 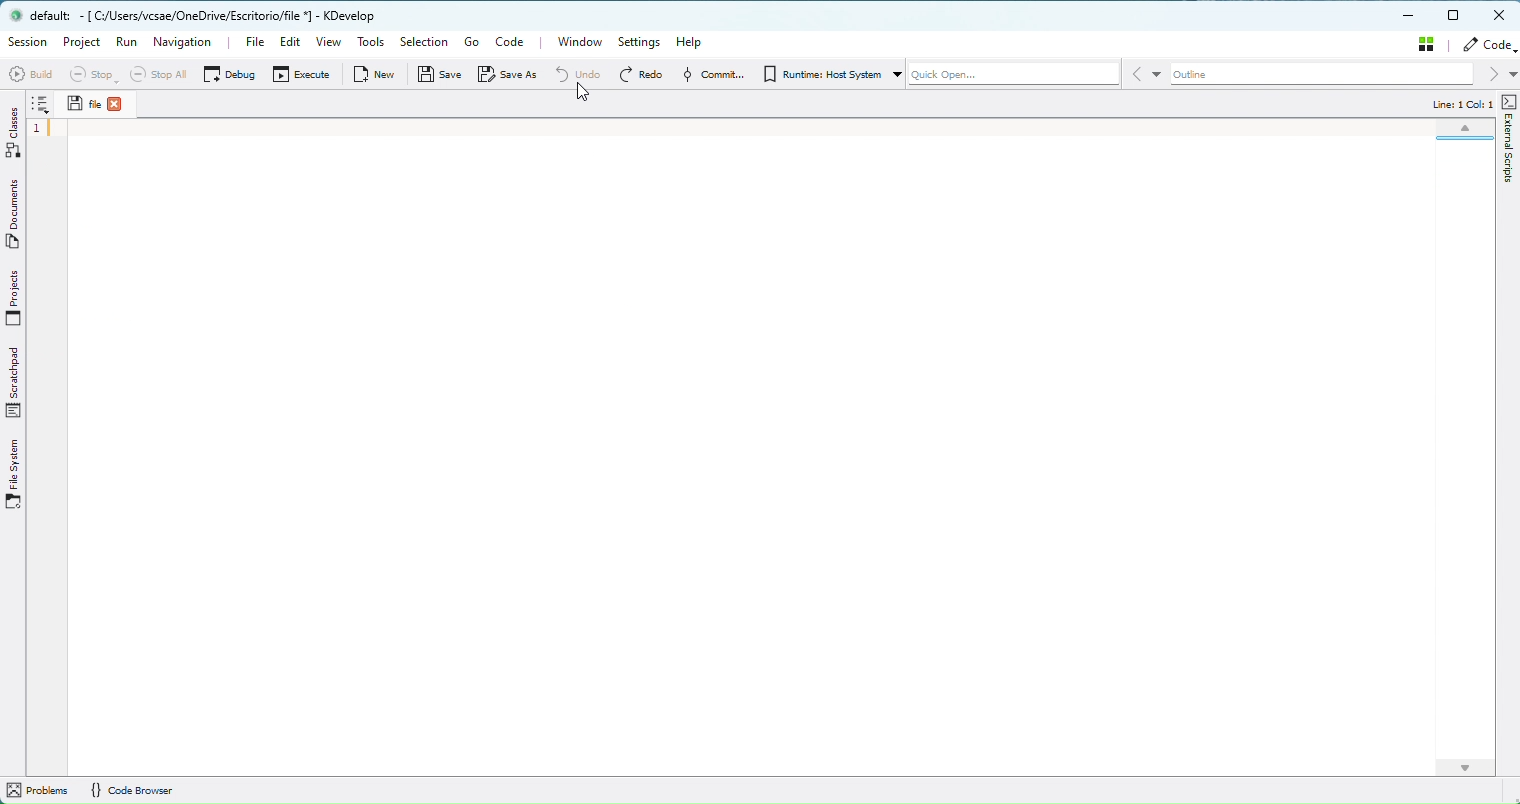 I want to click on Run, so click(x=128, y=43).